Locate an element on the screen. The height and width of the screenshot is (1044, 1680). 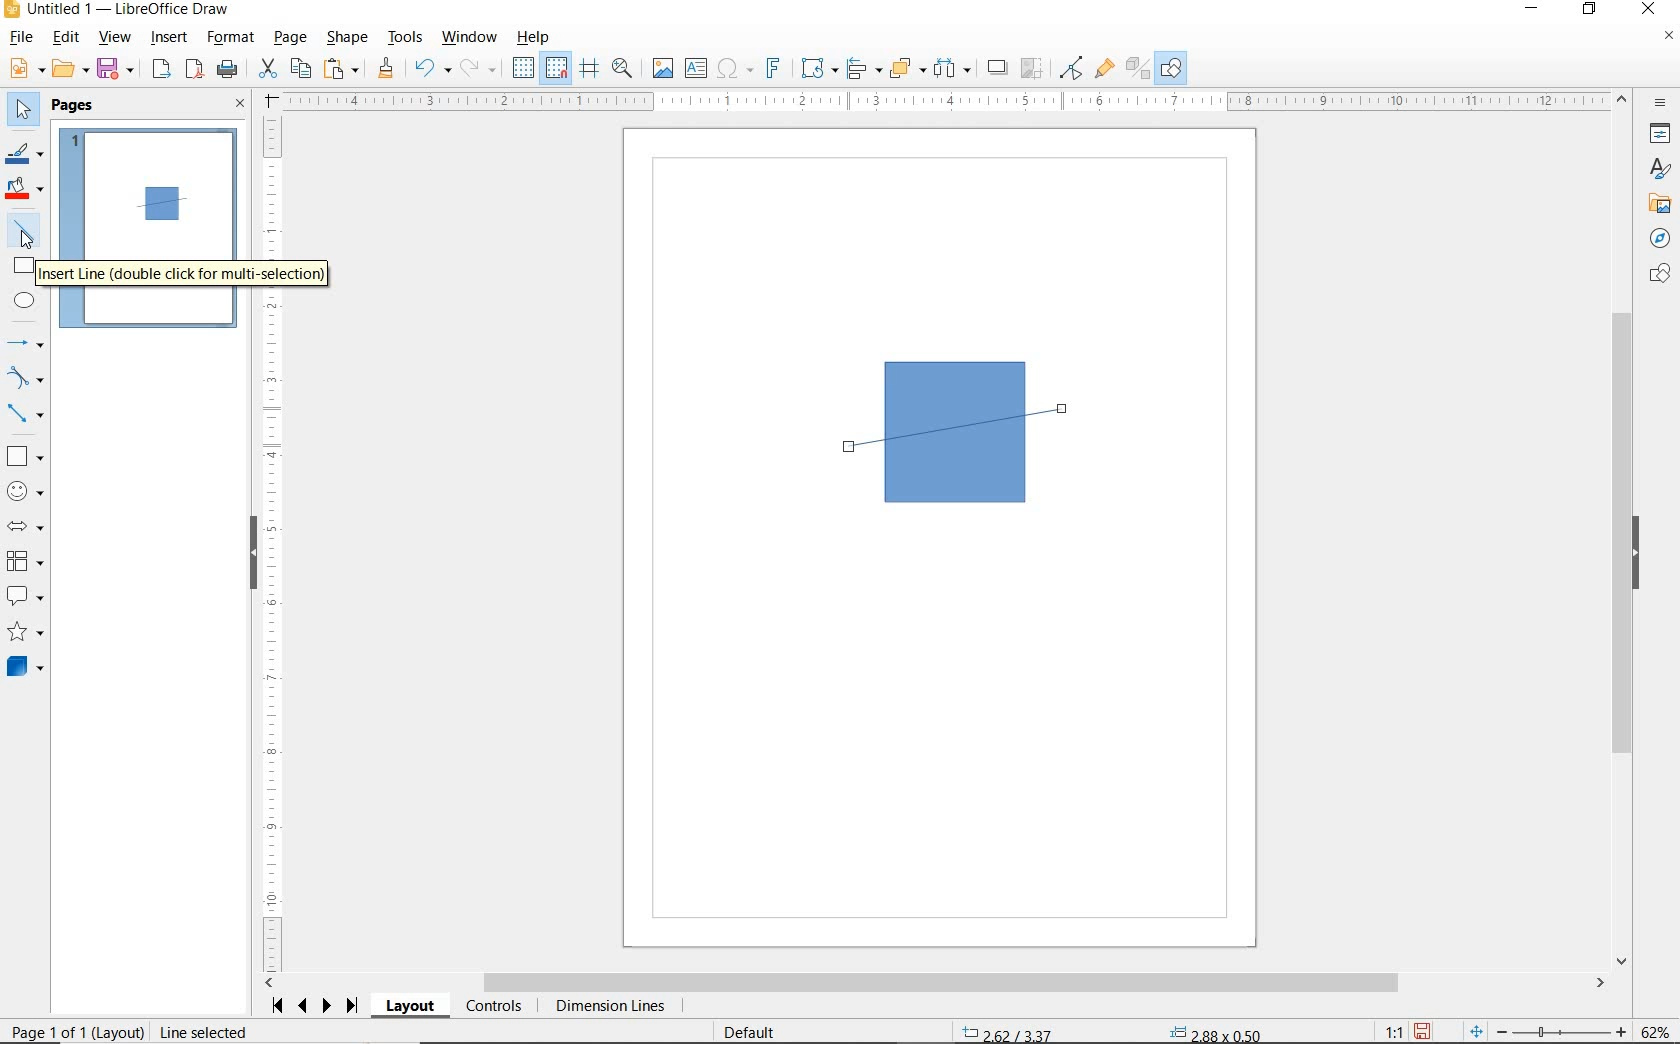
MINIMIZE is located at coordinates (1537, 10).